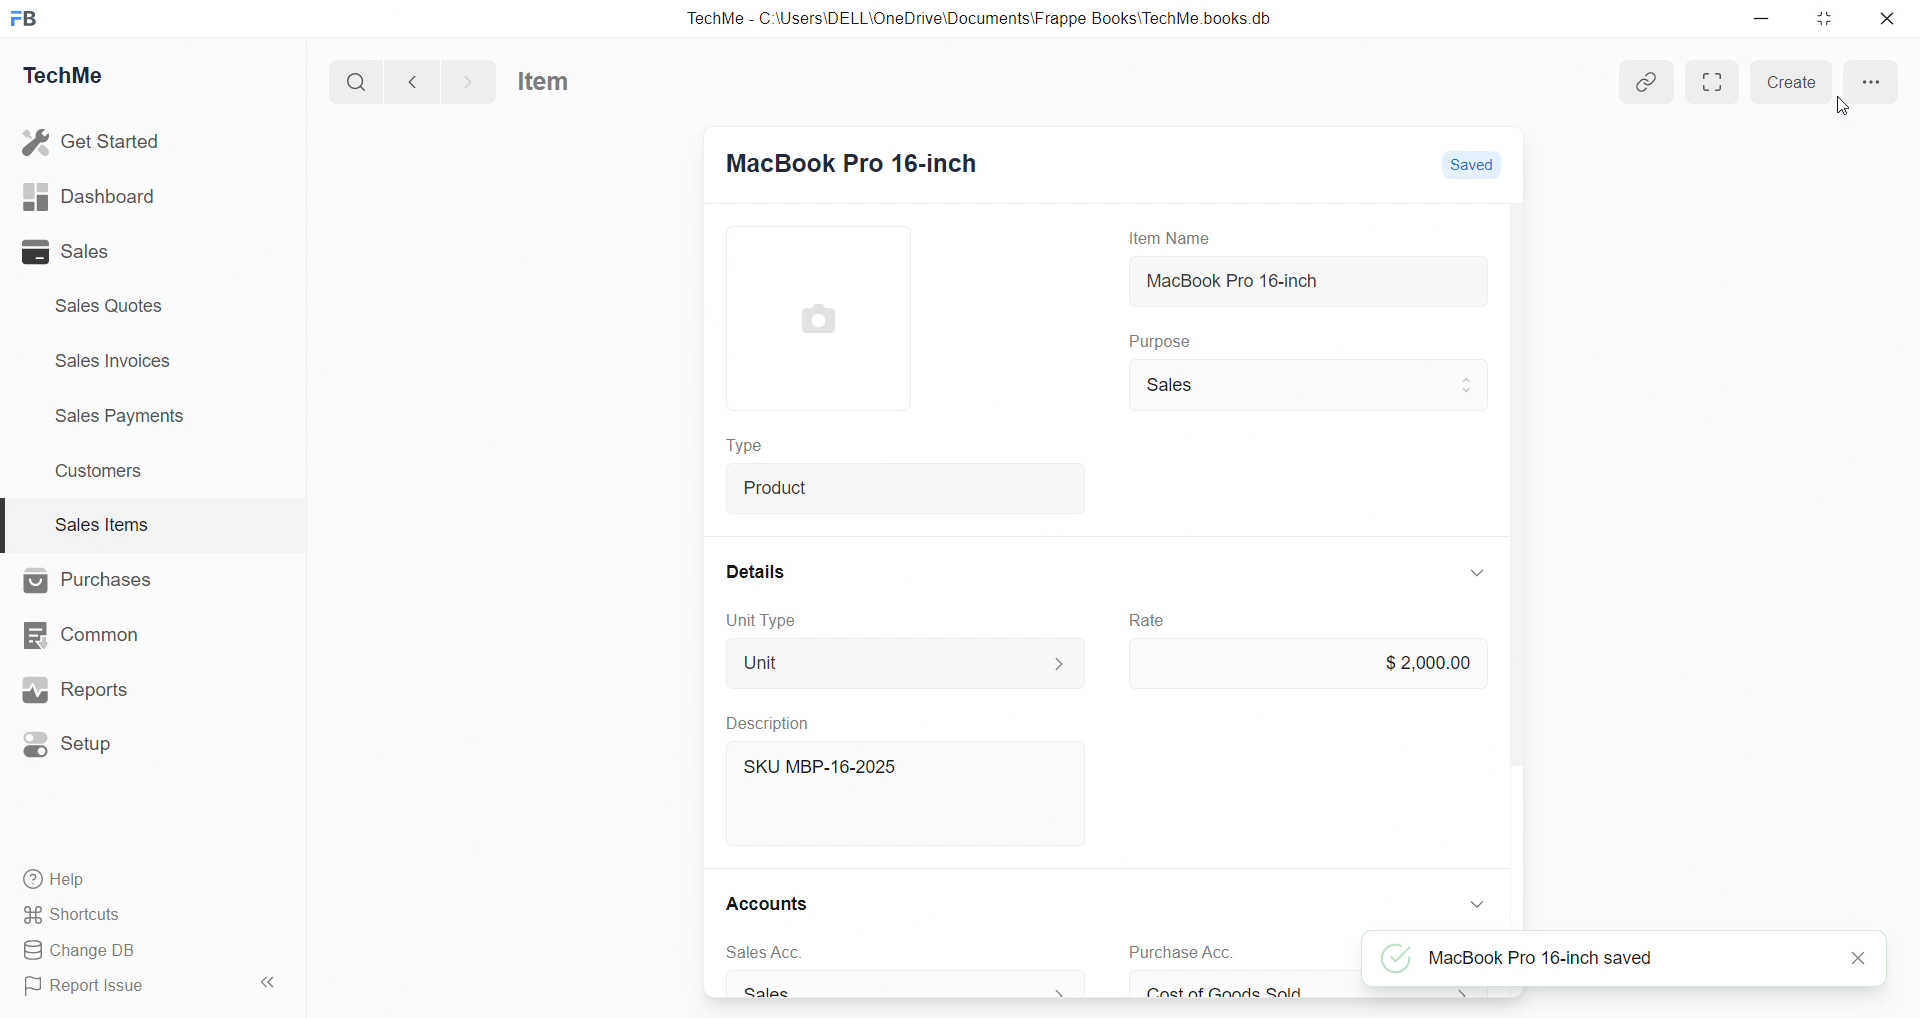  Describe the element at coordinates (743, 444) in the screenshot. I see `Type` at that location.